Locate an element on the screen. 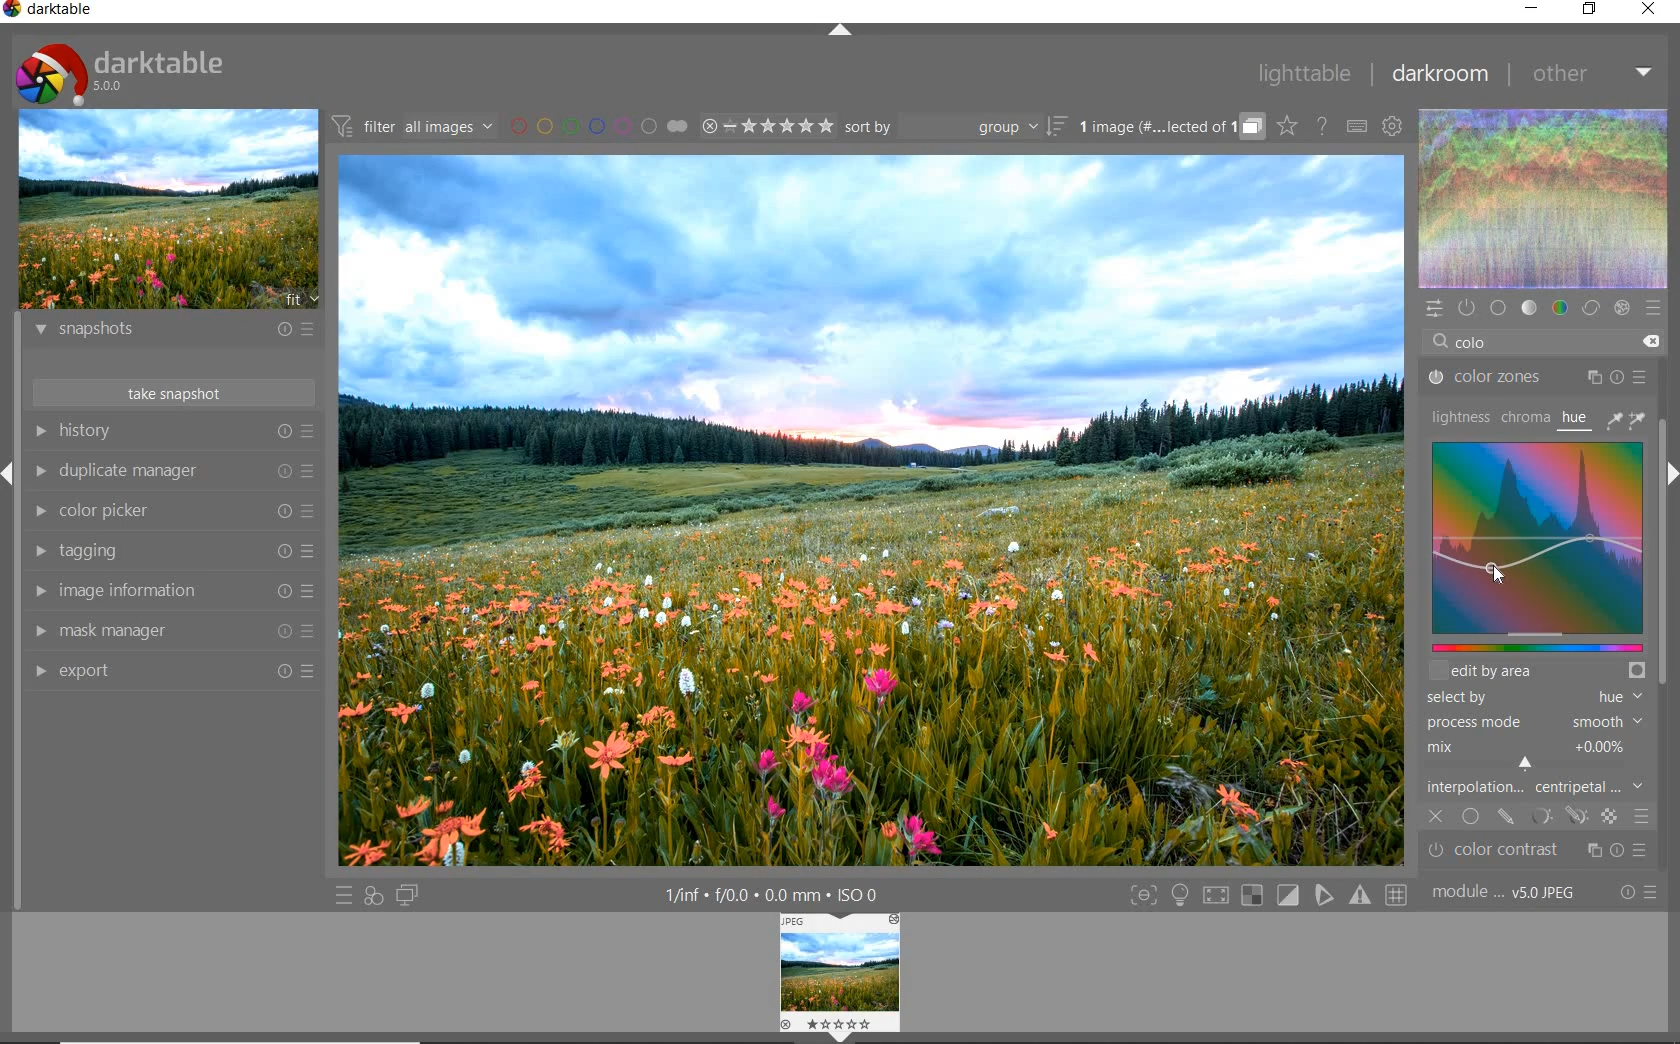 This screenshot has width=1680, height=1044. process mode is located at coordinates (1533, 724).